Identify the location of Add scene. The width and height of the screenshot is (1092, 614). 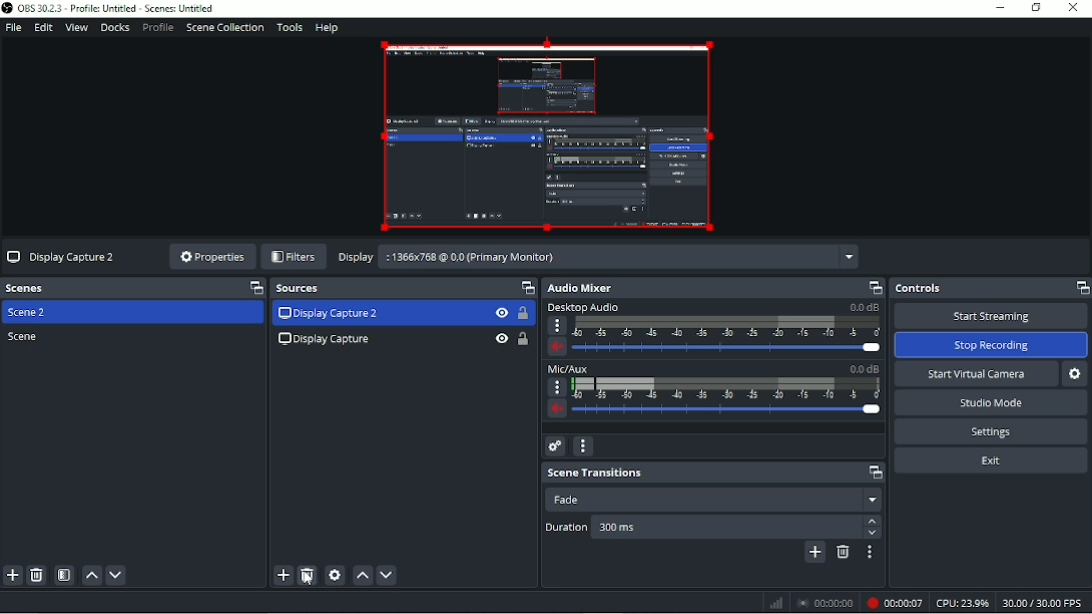
(13, 575).